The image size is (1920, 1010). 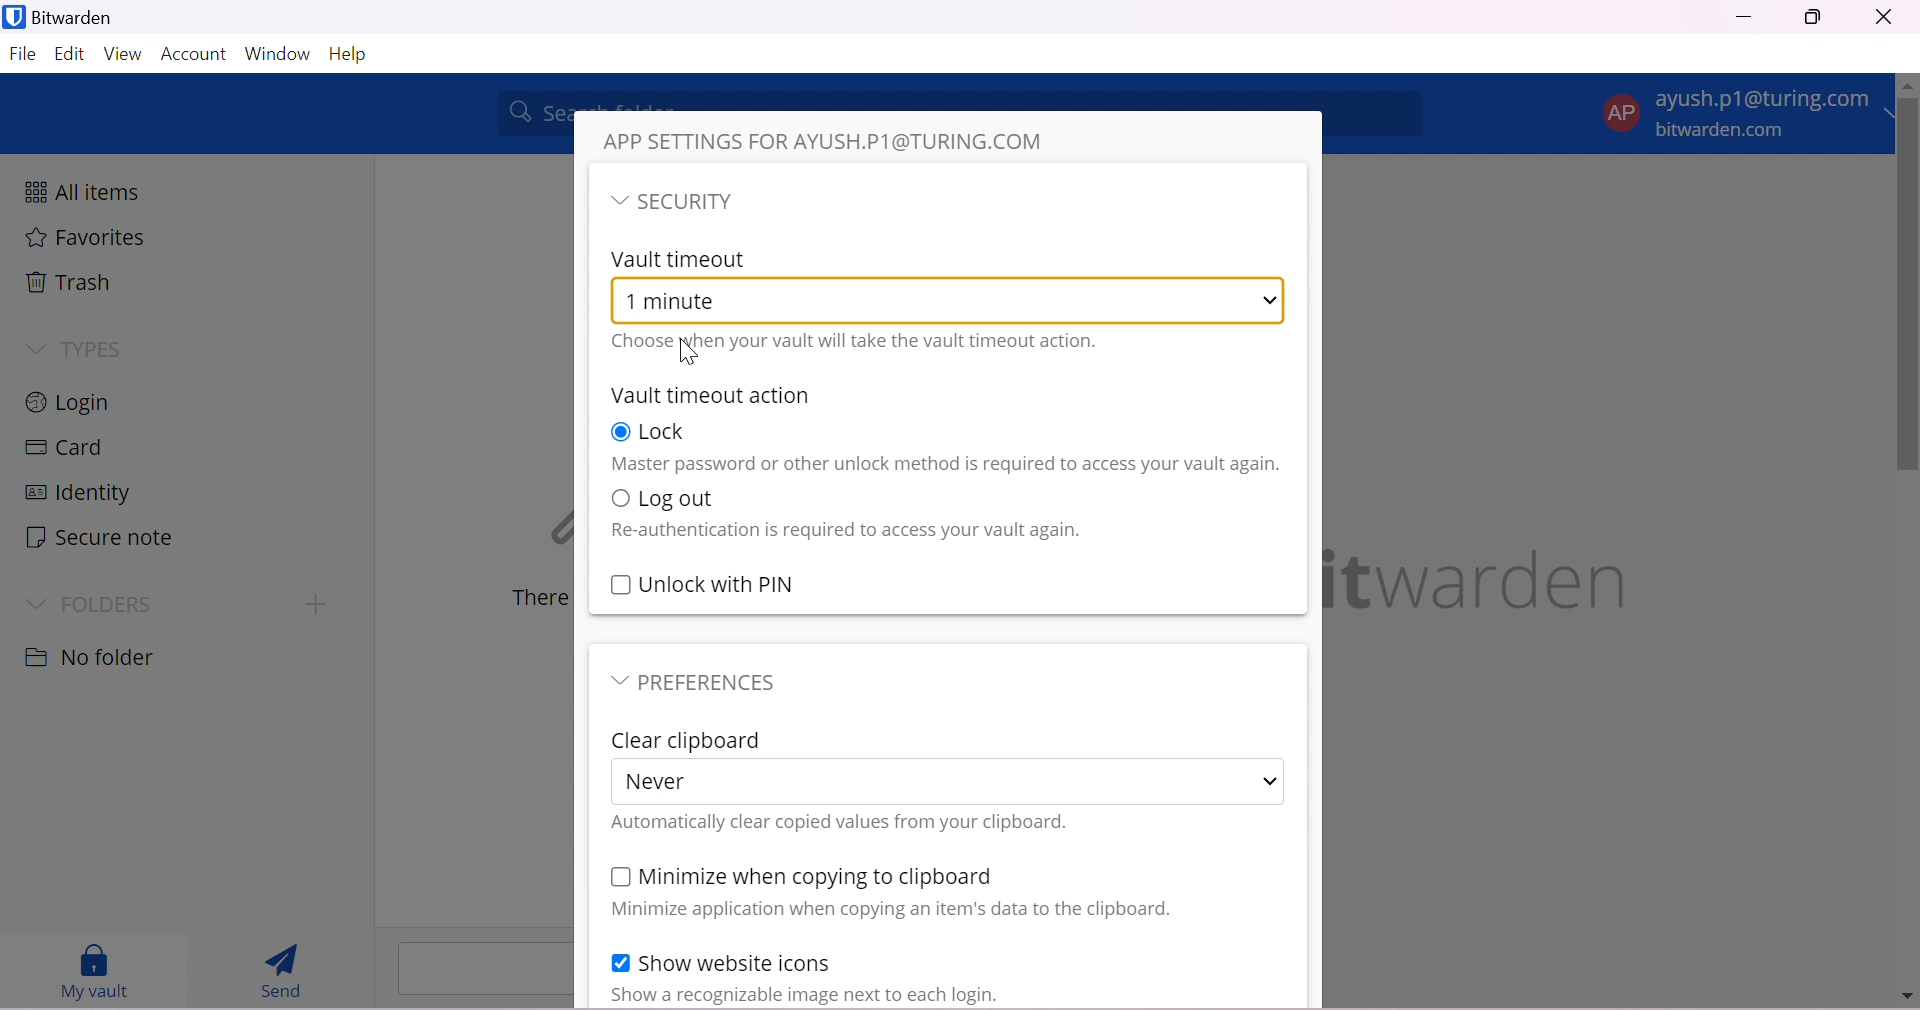 I want to click on FOLDERS, so click(x=111, y=604).